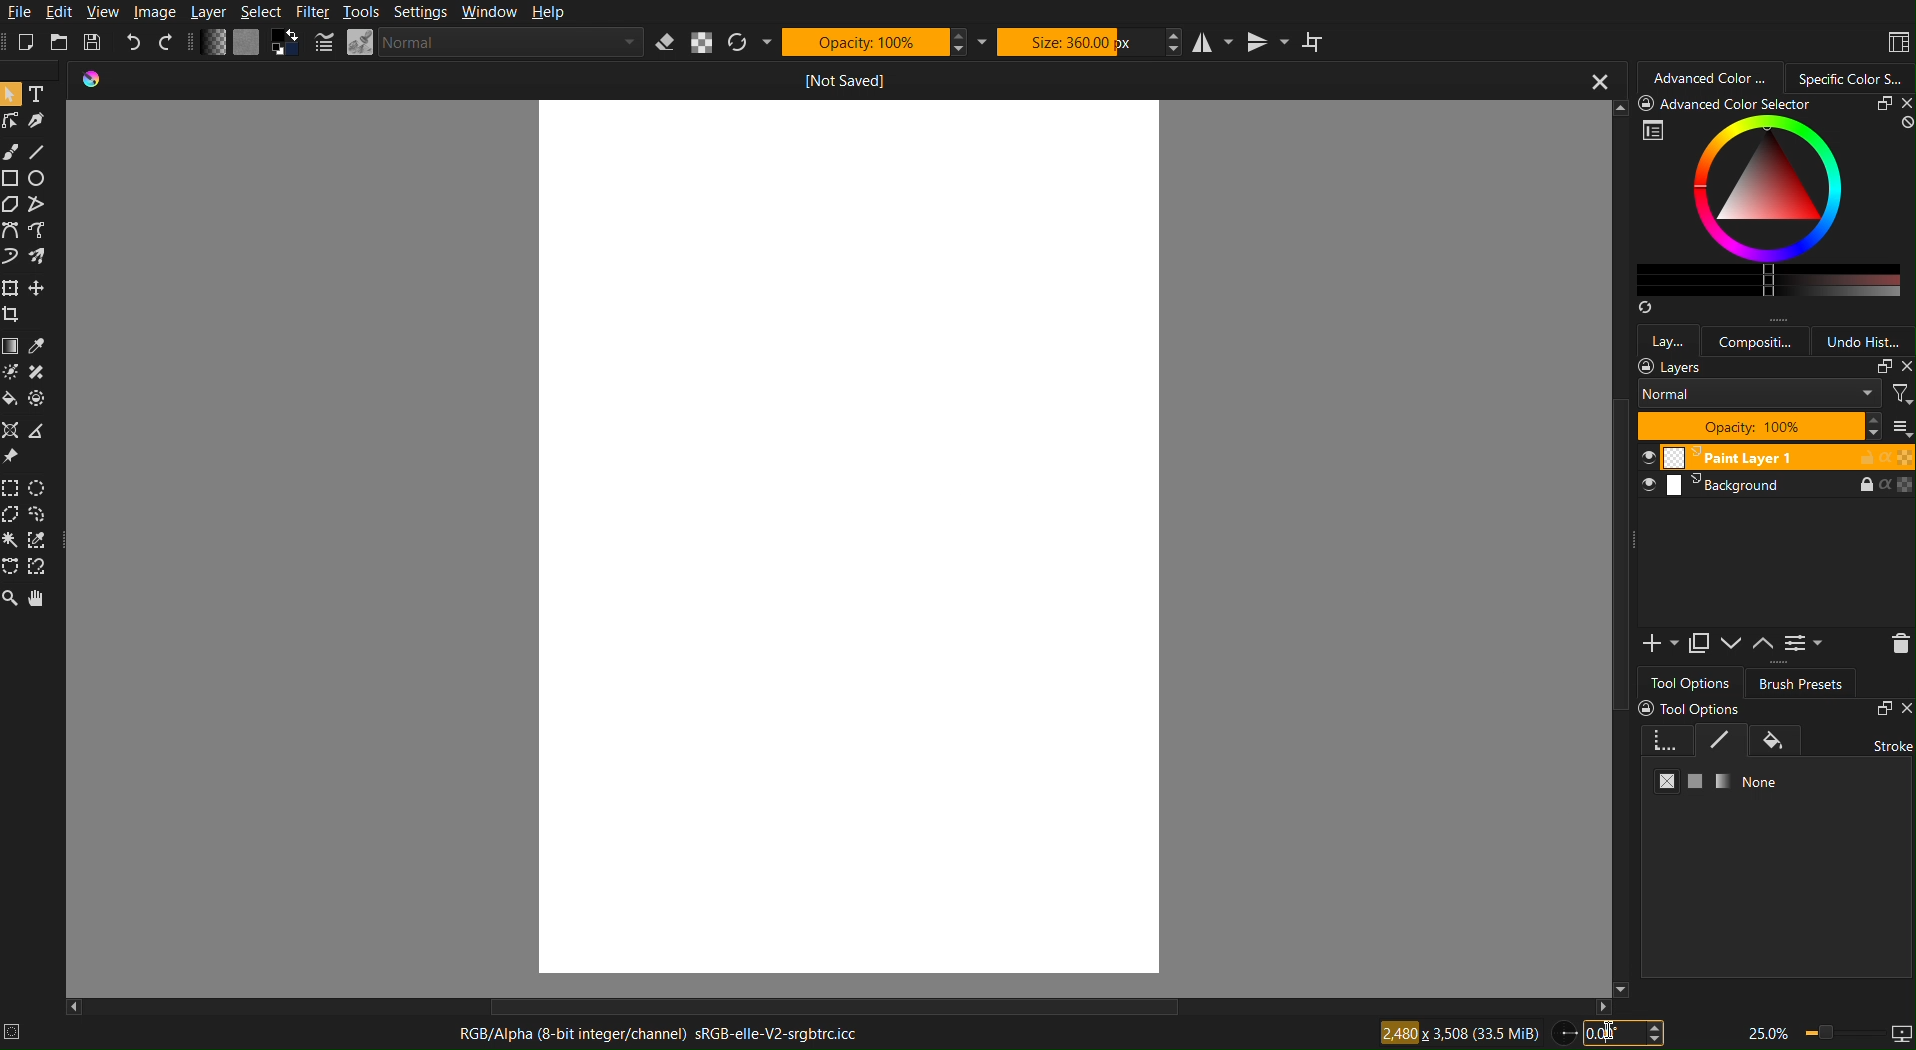 The width and height of the screenshot is (1916, 1050). What do you see at coordinates (38, 149) in the screenshot?
I see `Line` at bounding box center [38, 149].